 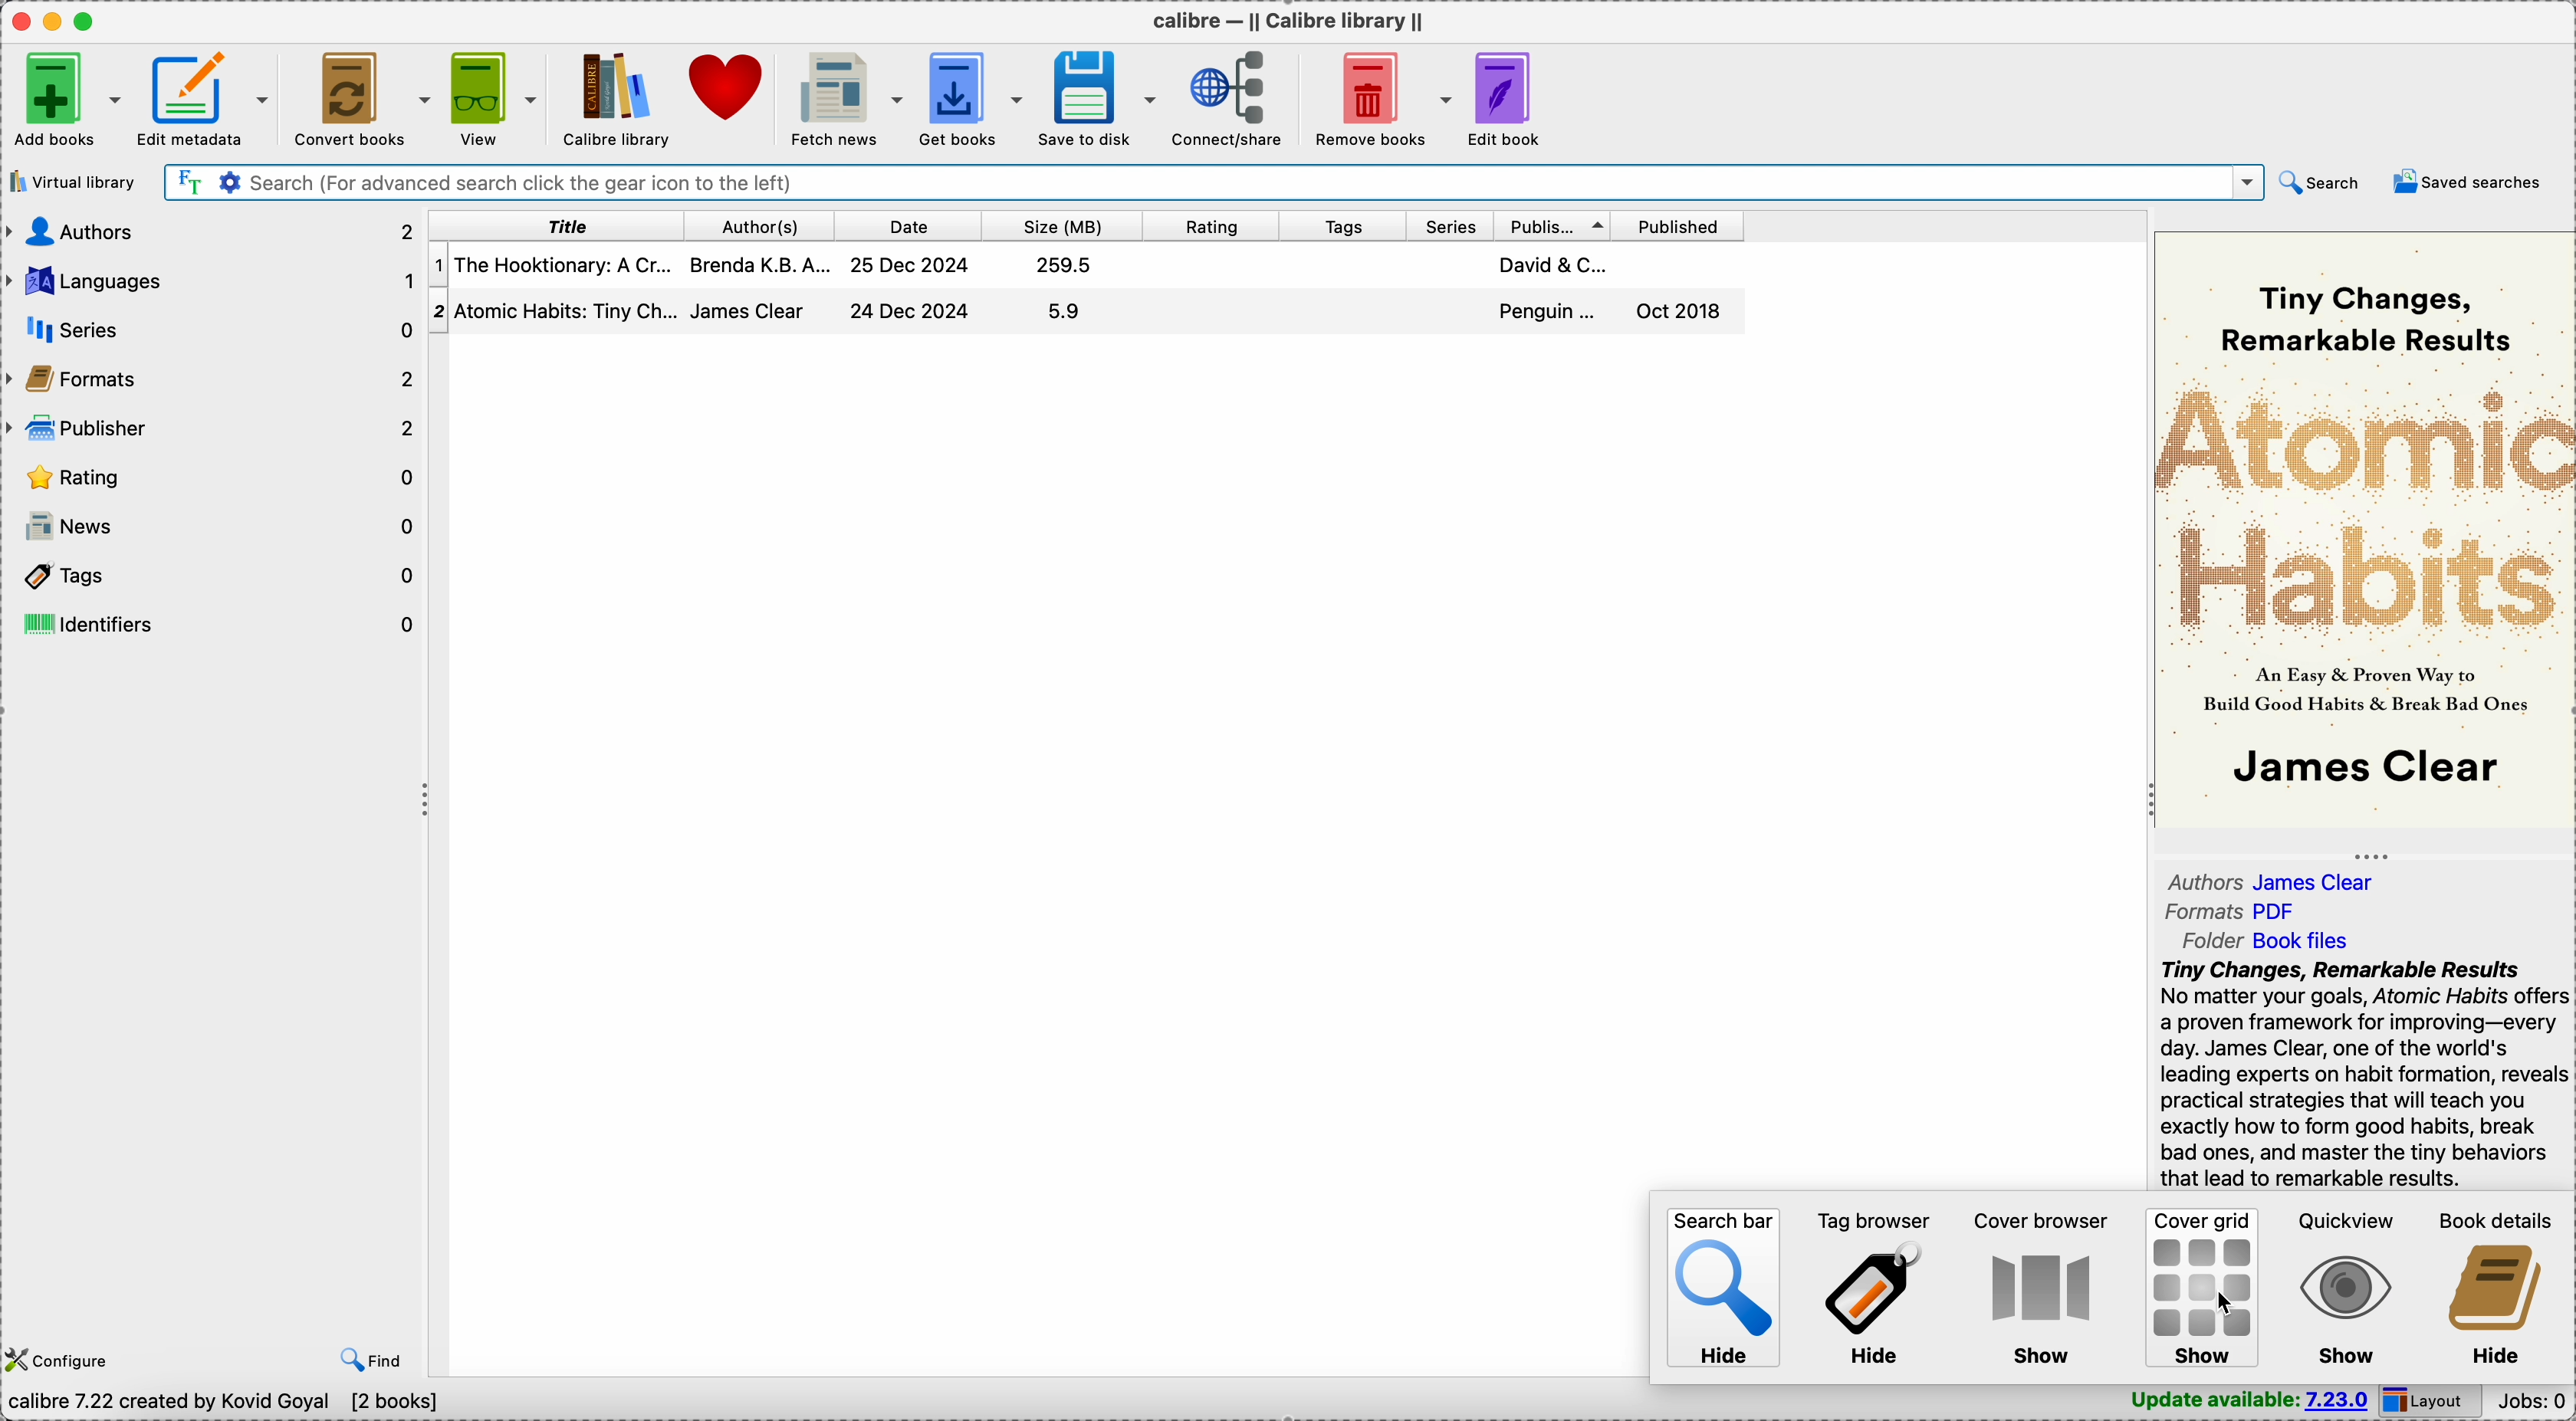 What do you see at coordinates (614, 97) in the screenshot?
I see `Calibre library` at bounding box center [614, 97].